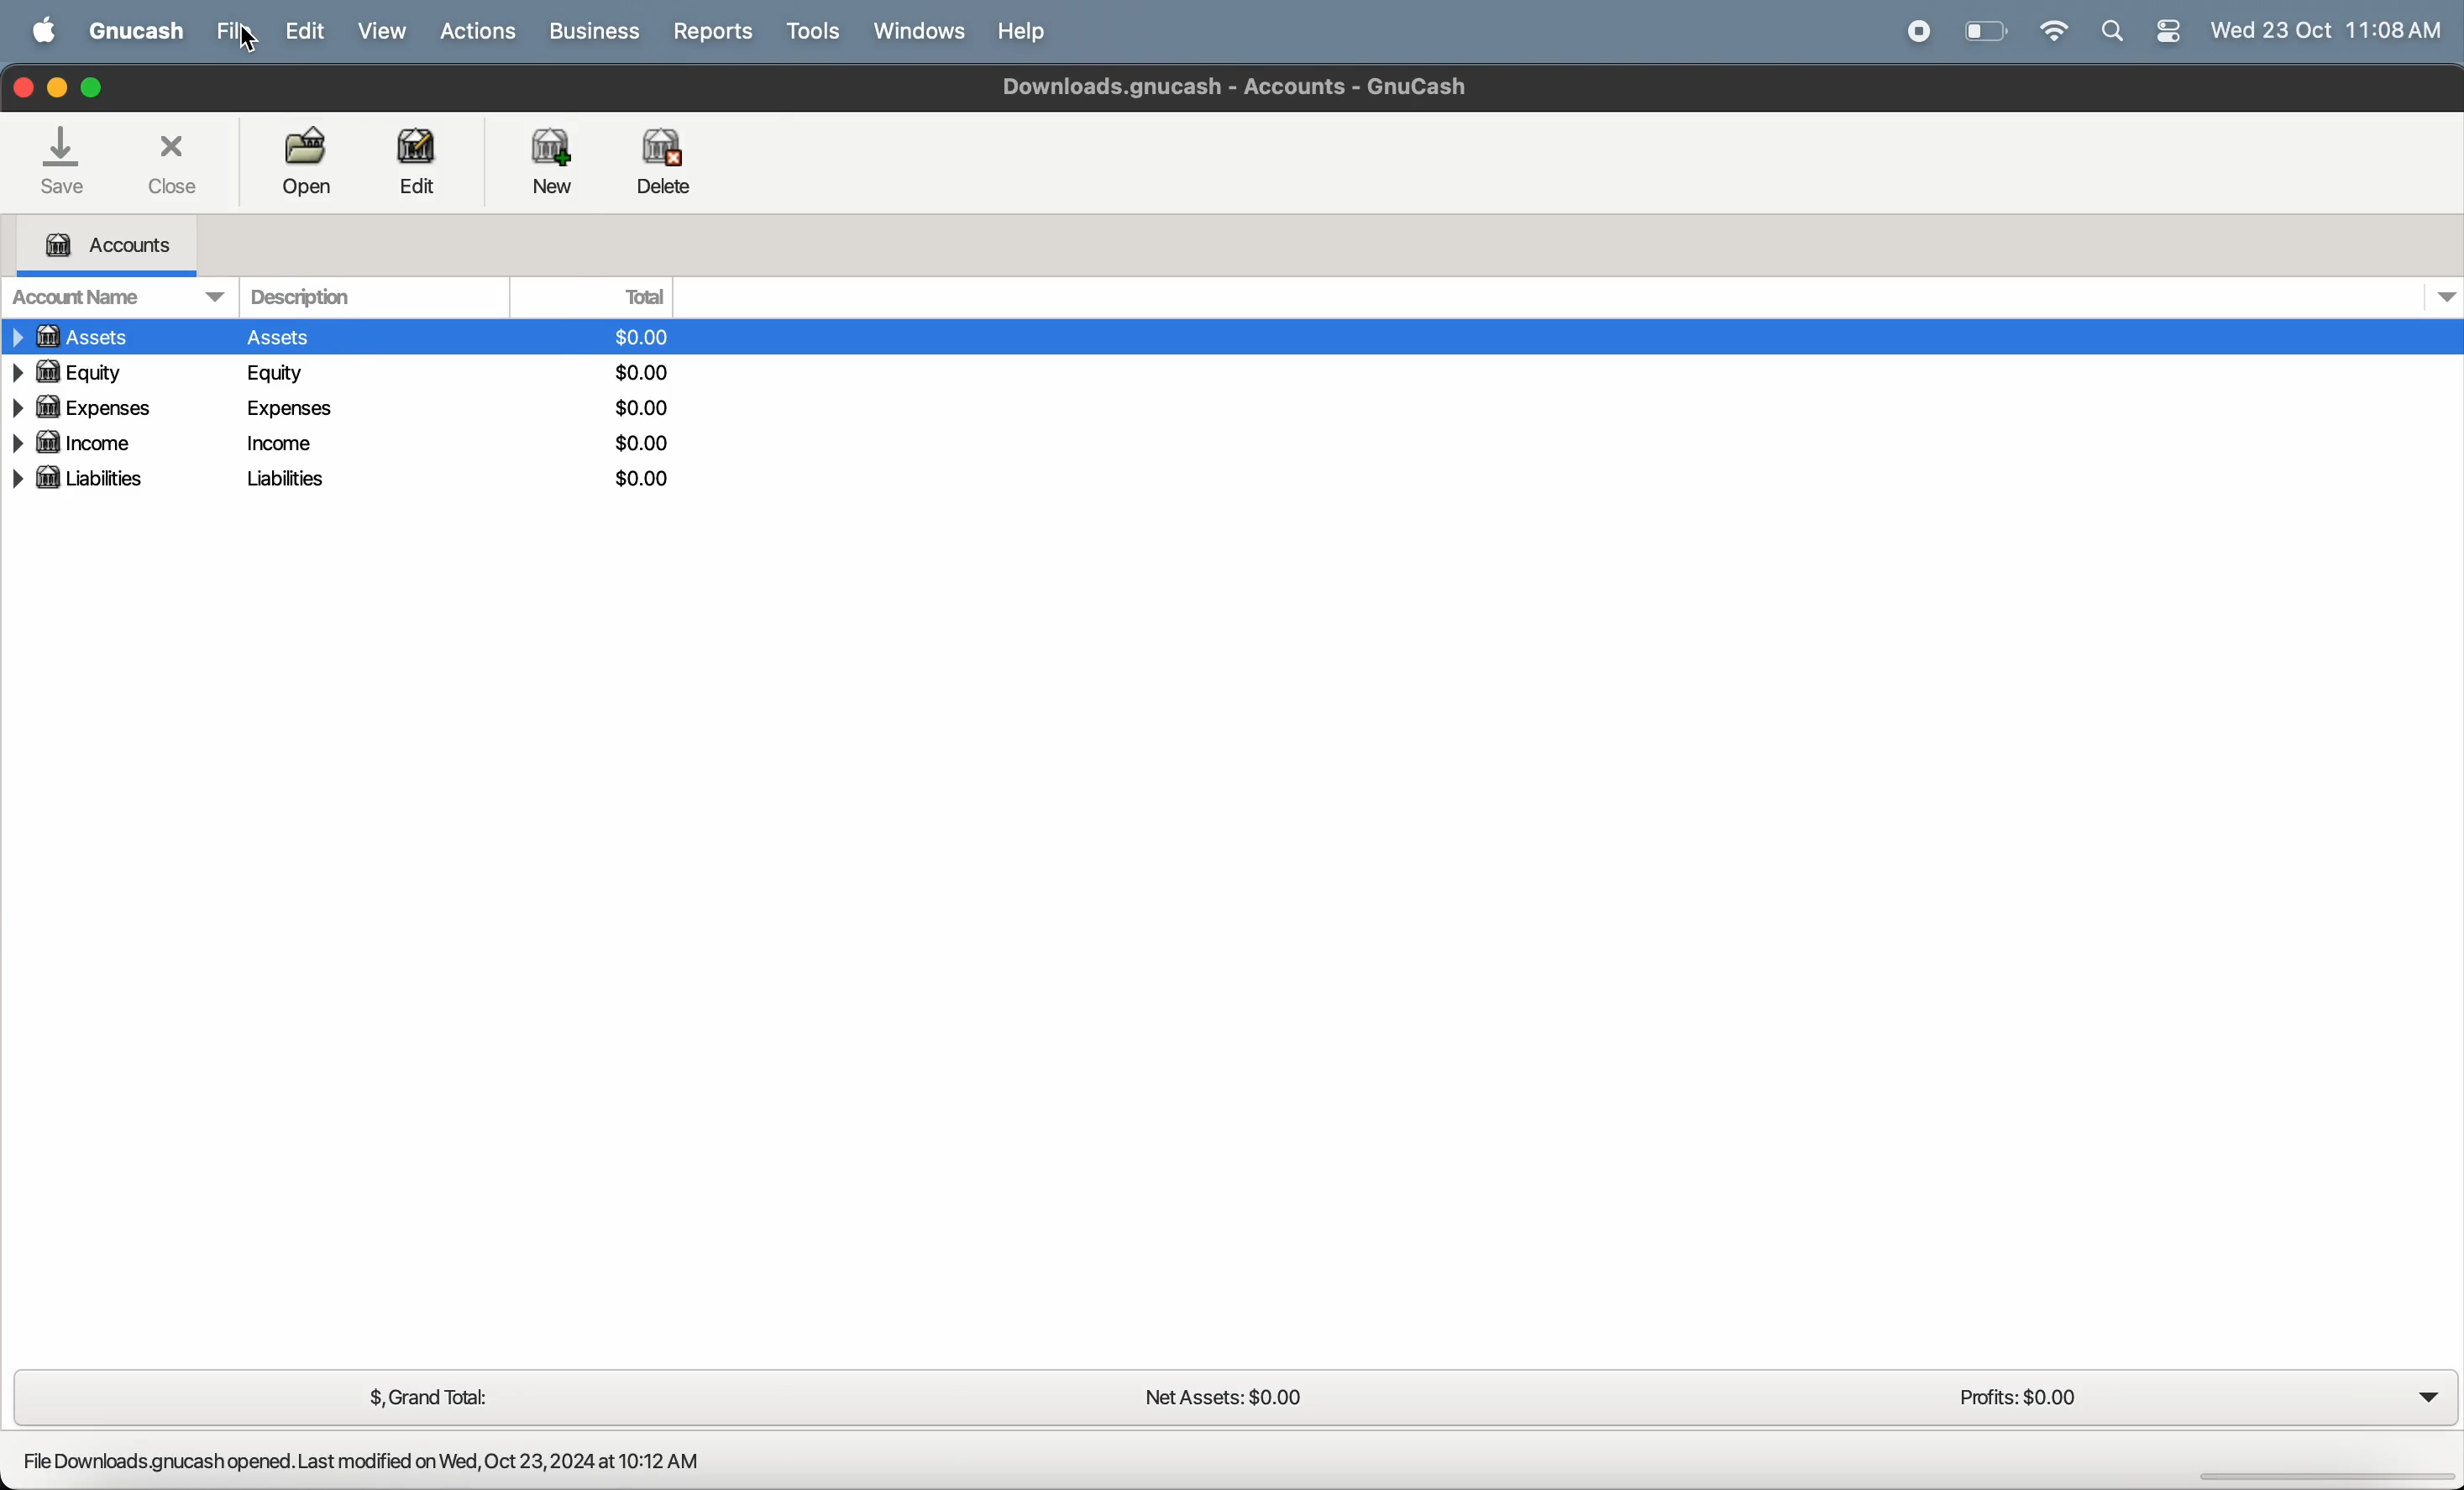 The height and width of the screenshot is (1490, 2464). What do you see at coordinates (1234, 83) in the screenshot?
I see `Downloads gnucash - Accounts - Gnucash` at bounding box center [1234, 83].